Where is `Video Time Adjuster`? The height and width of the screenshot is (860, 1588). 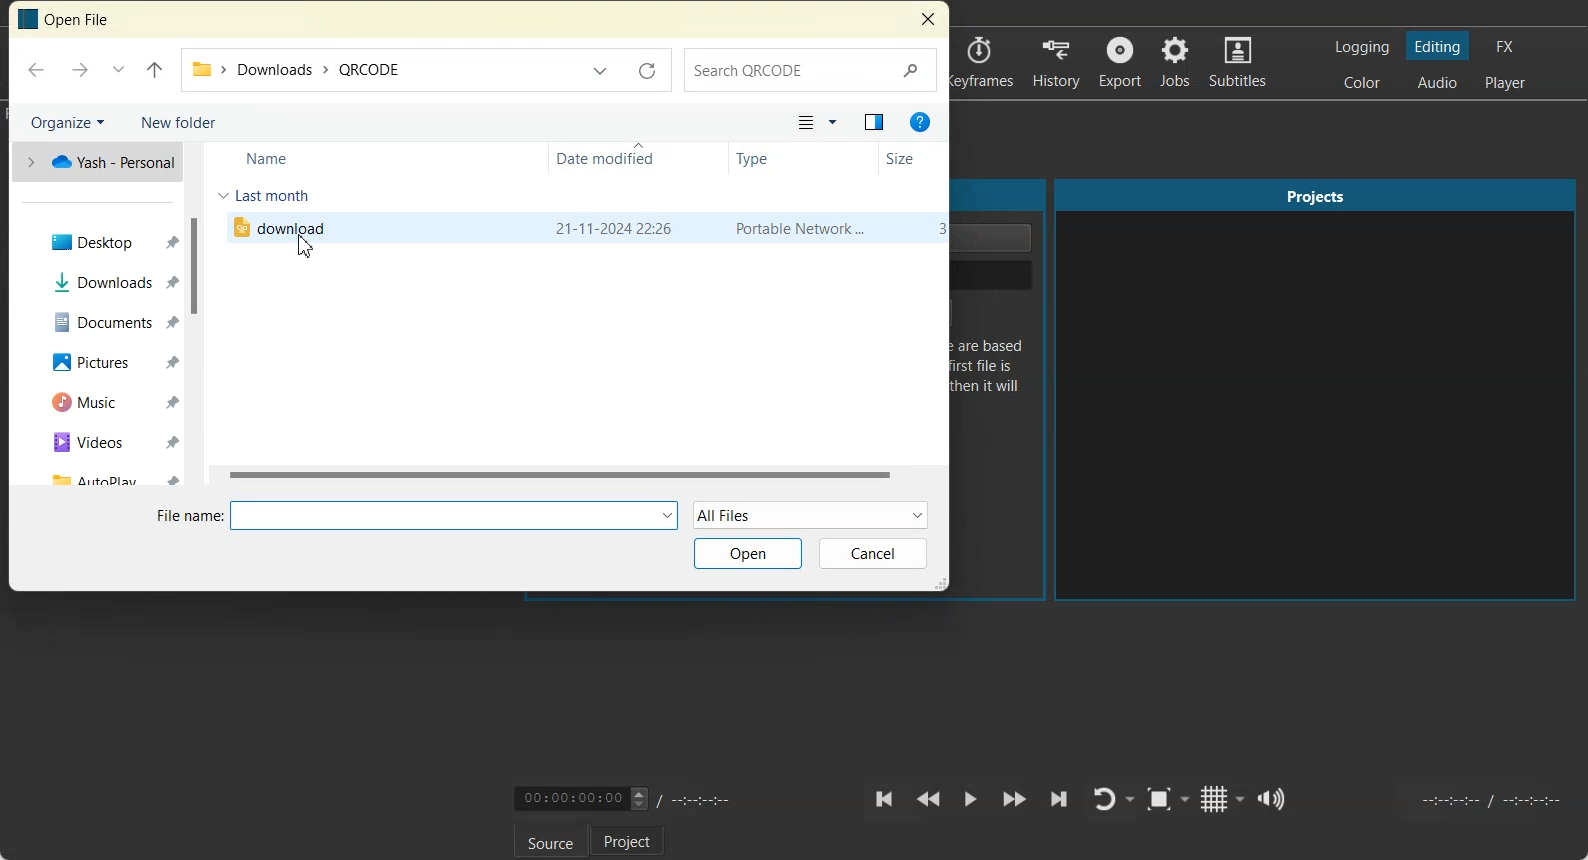
Video Time Adjuster is located at coordinates (581, 798).